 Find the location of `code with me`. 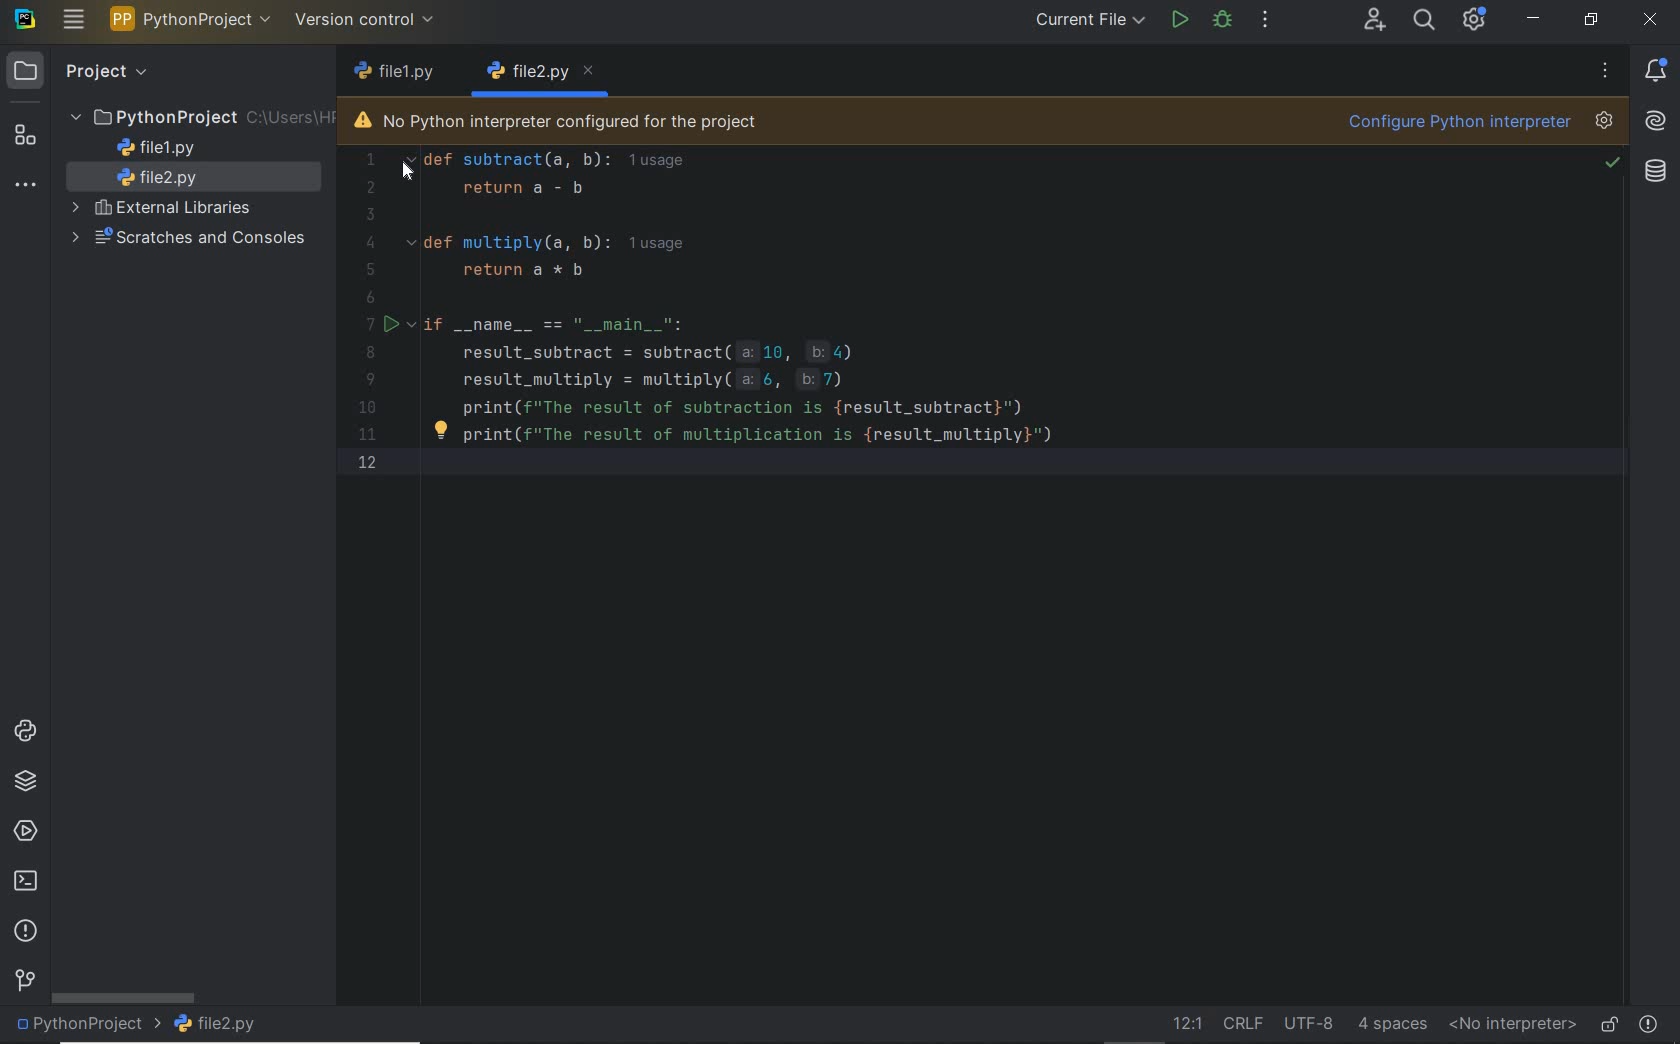

code with me is located at coordinates (1375, 22).